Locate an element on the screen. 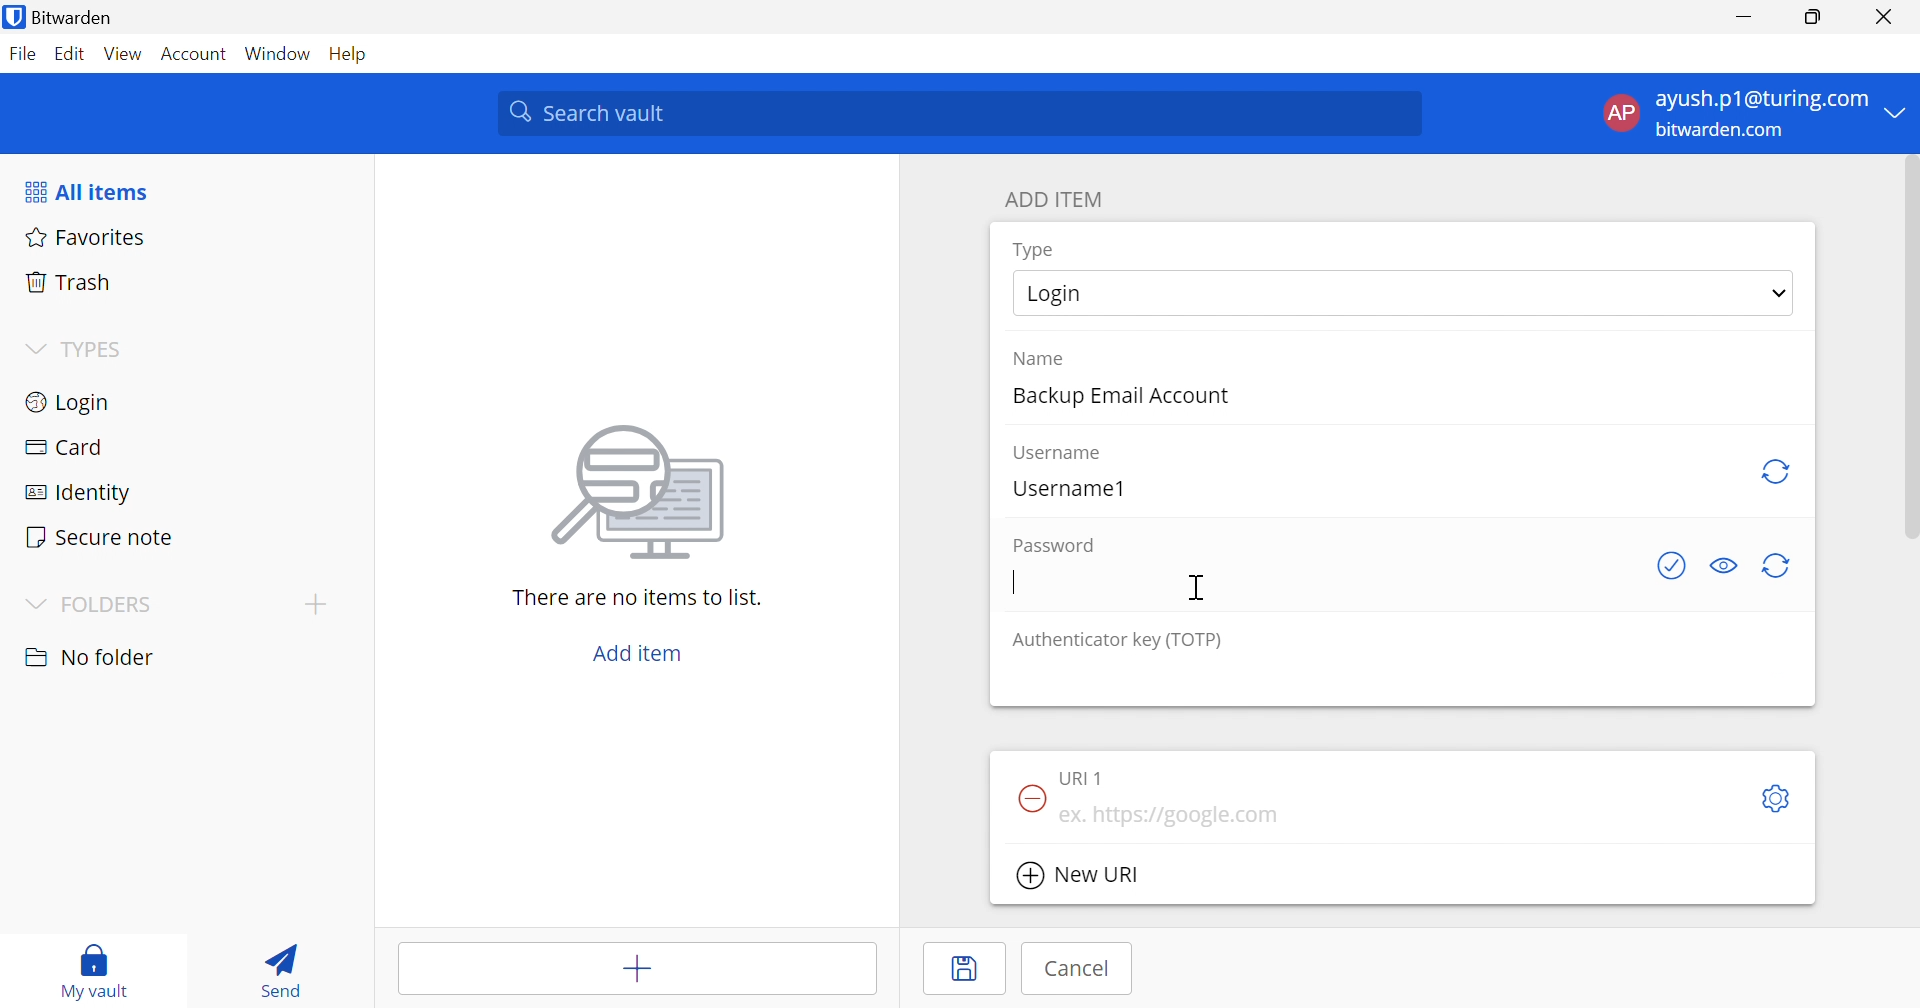  Name is located at coordinates (1039, 359).